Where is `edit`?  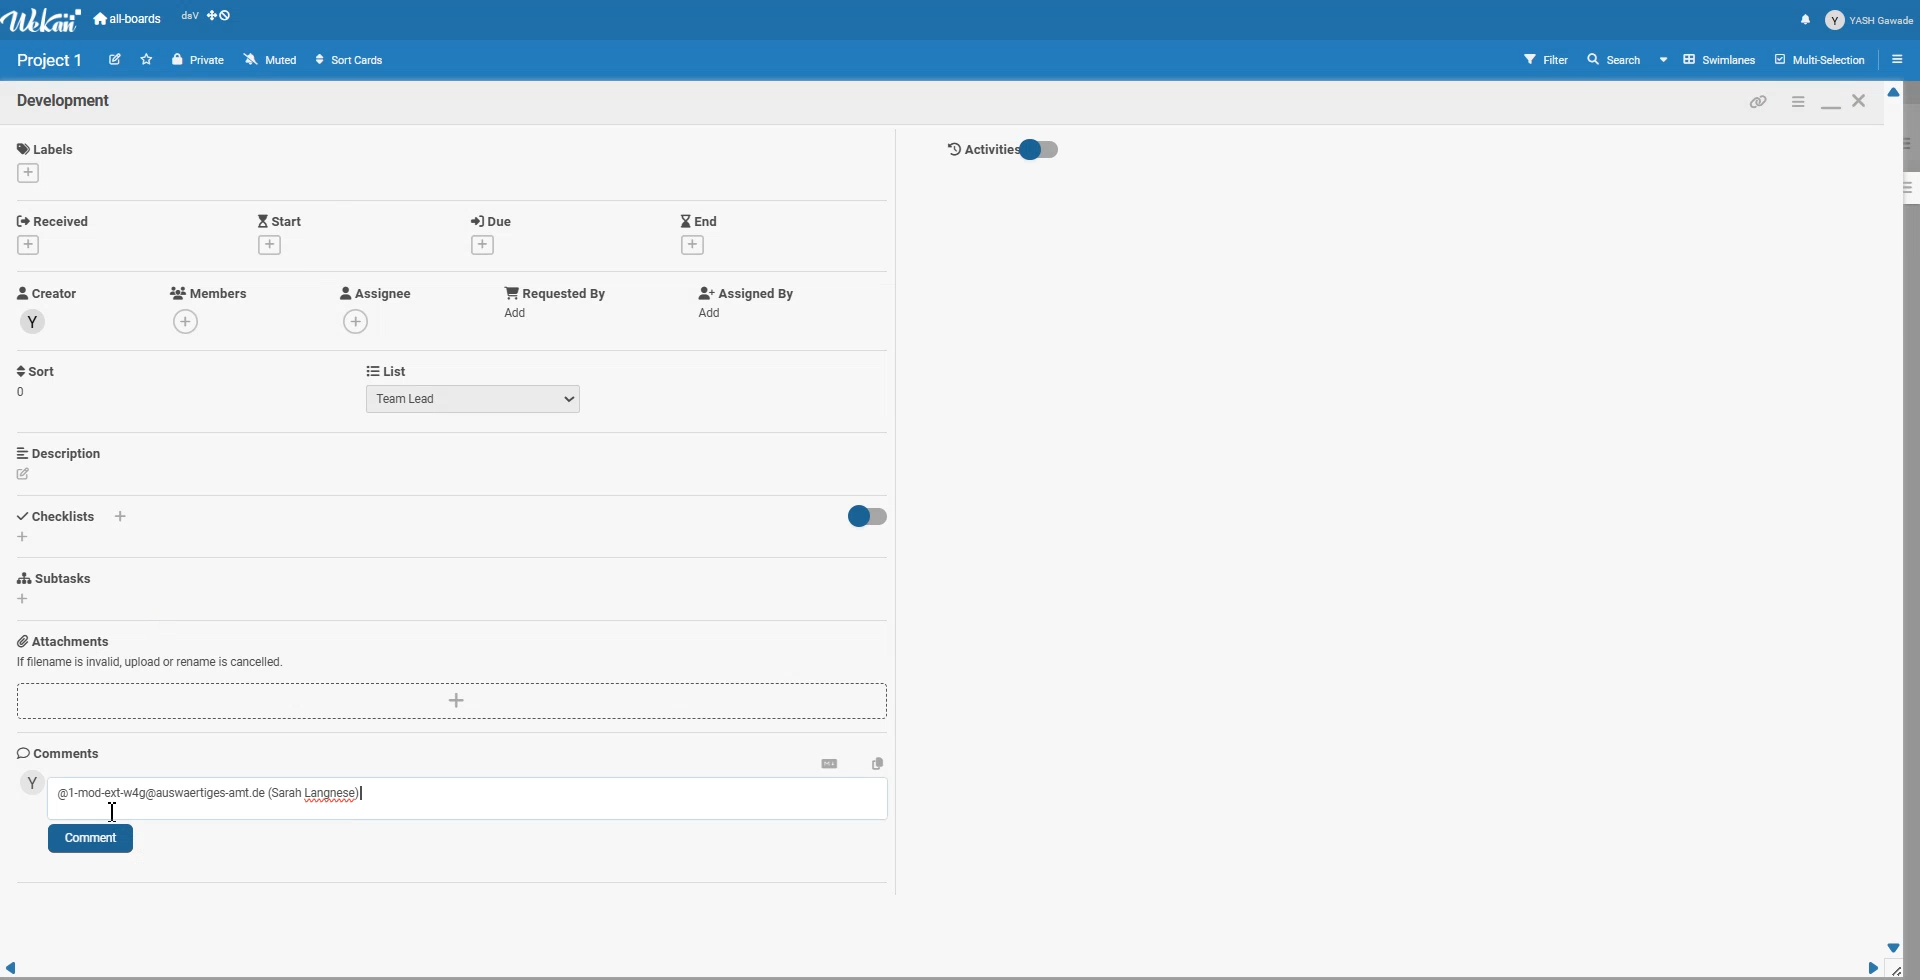 edit is located at coordinates (24, 474).